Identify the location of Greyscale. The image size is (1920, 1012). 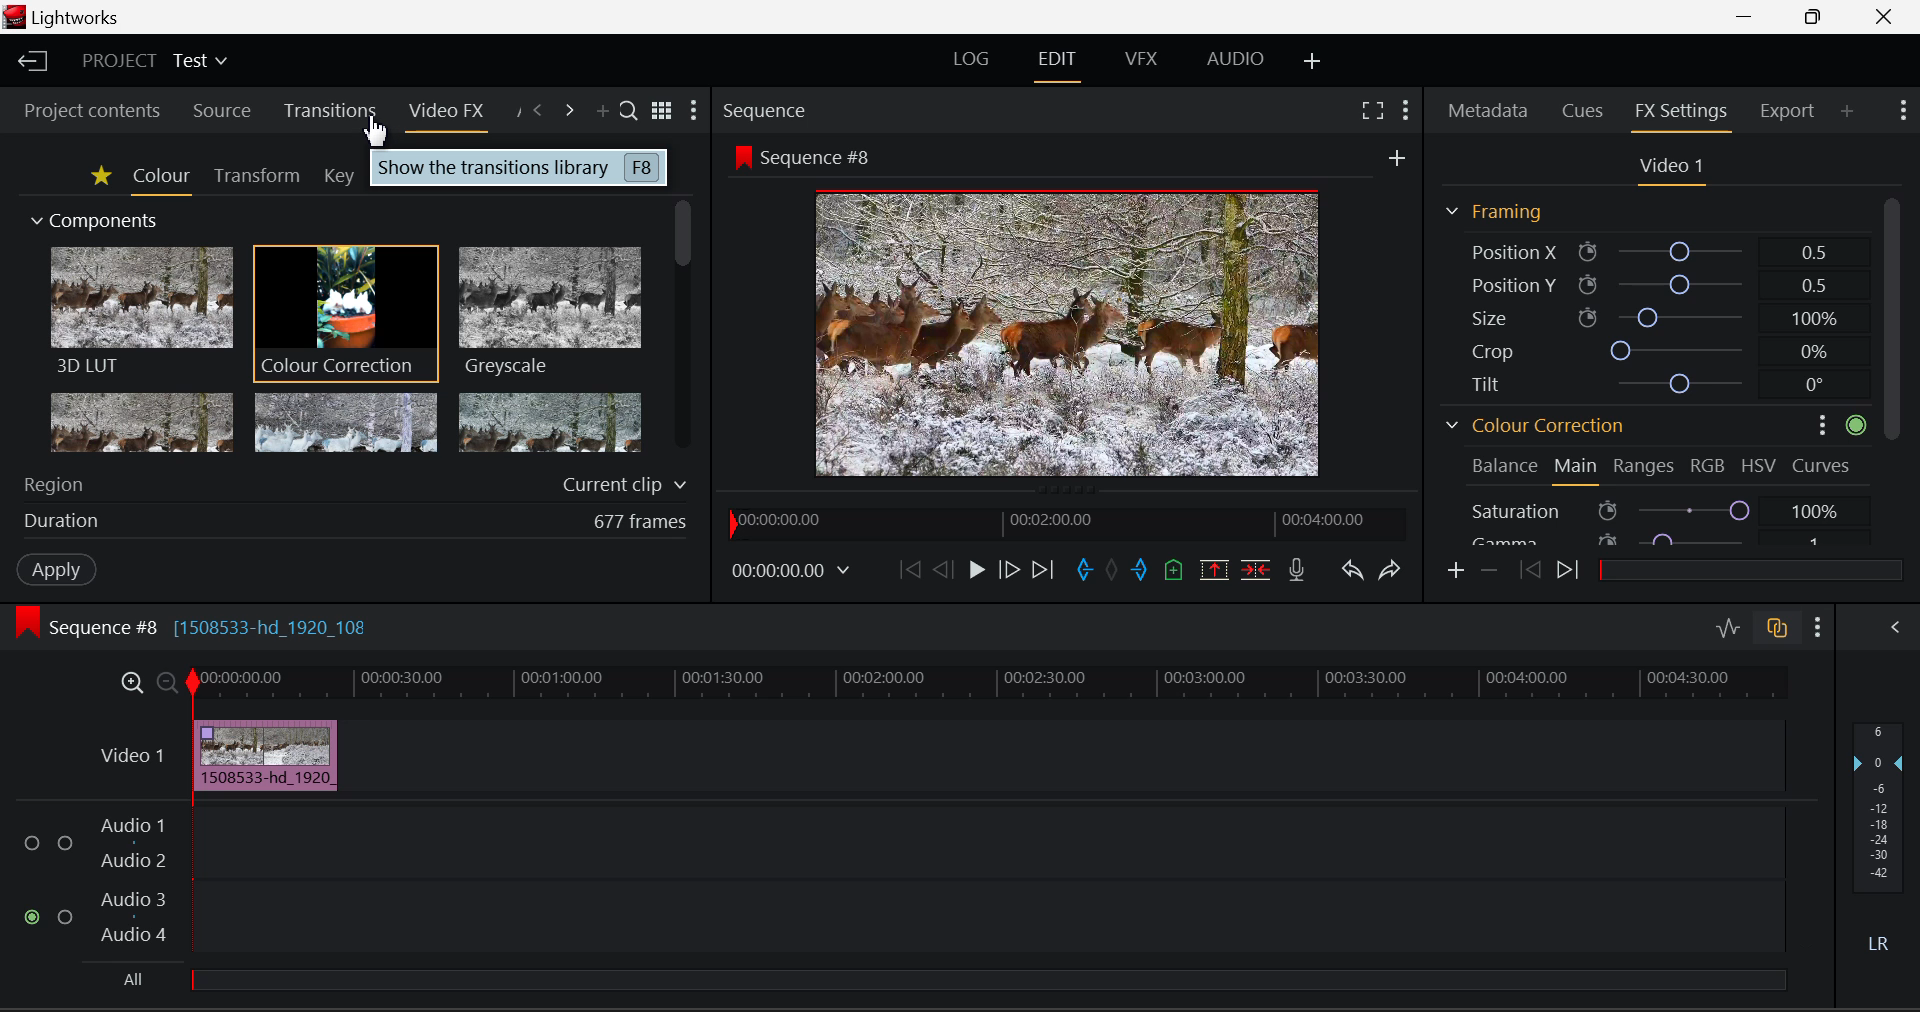
(547, 314).